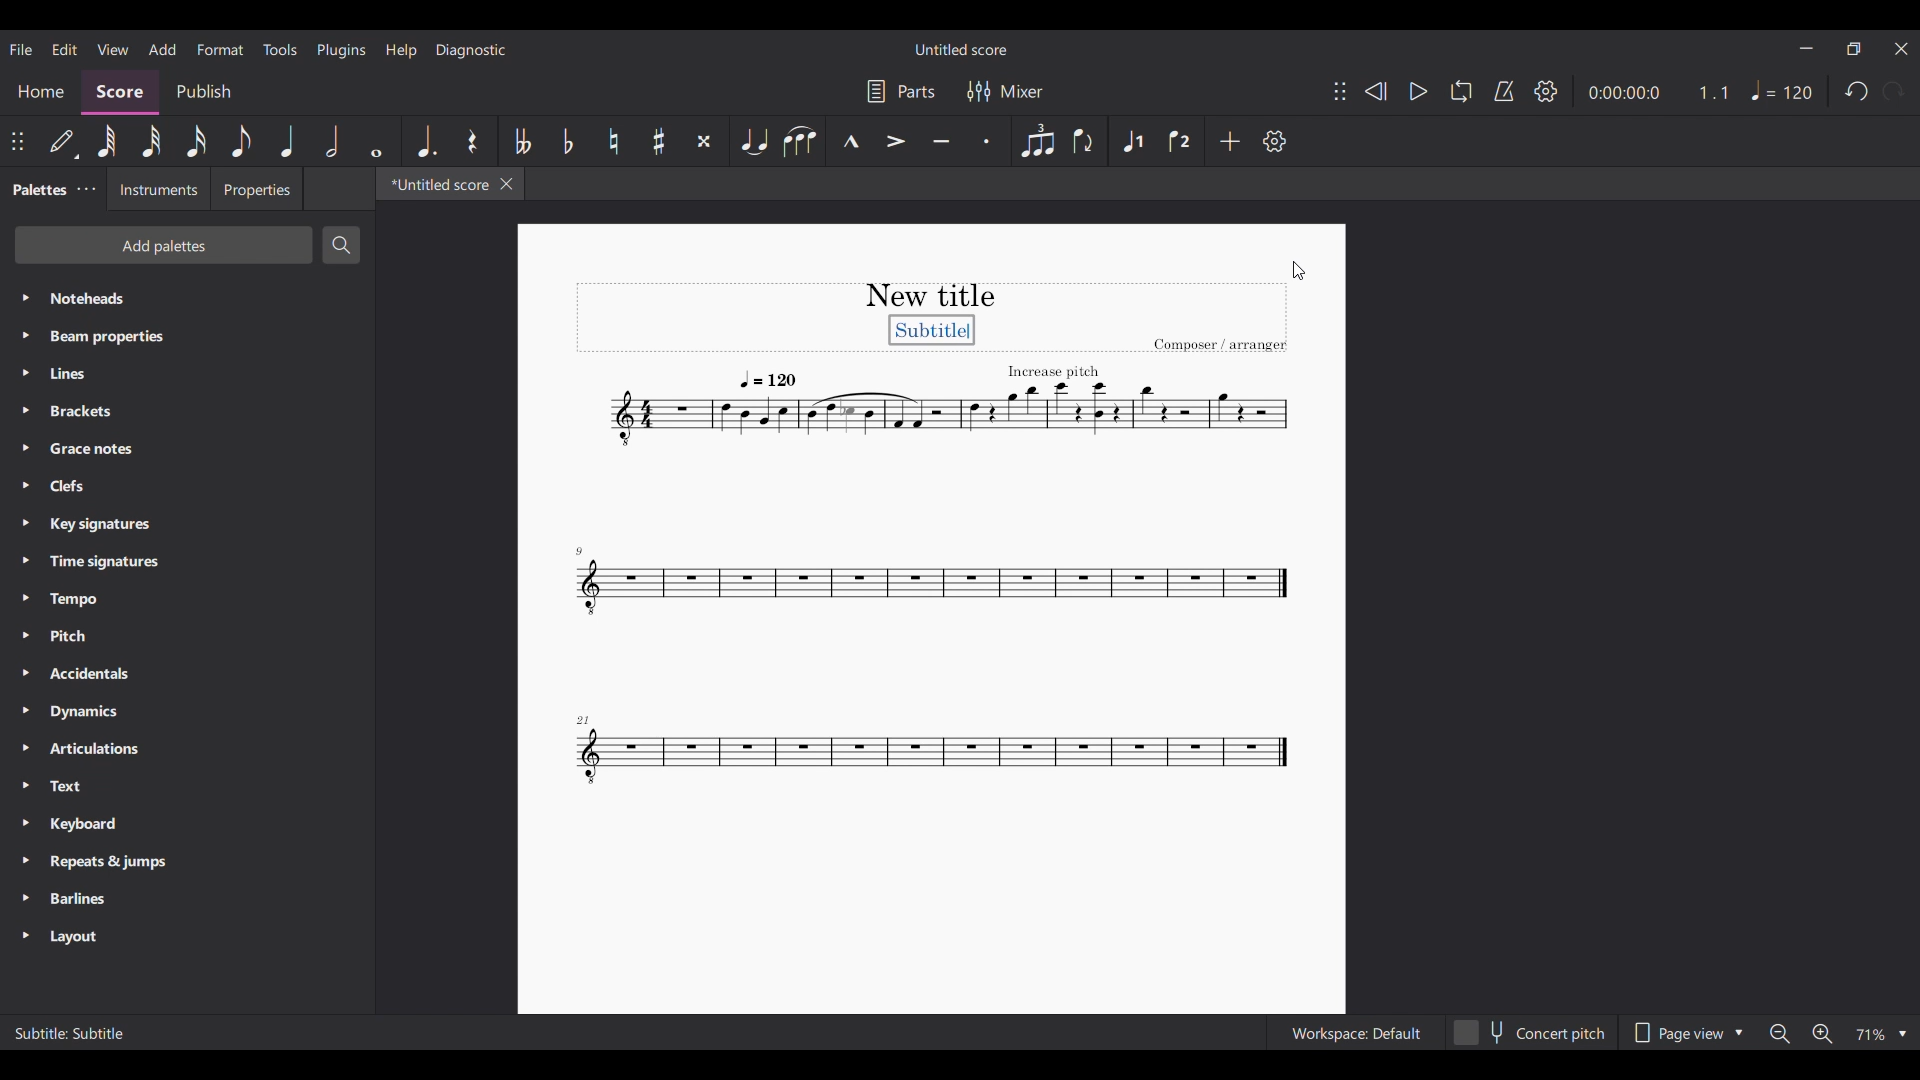  What do you see at coordinates (187, 411) in the screenshot?
I see `Brackets` at bounding box center [187, 411].